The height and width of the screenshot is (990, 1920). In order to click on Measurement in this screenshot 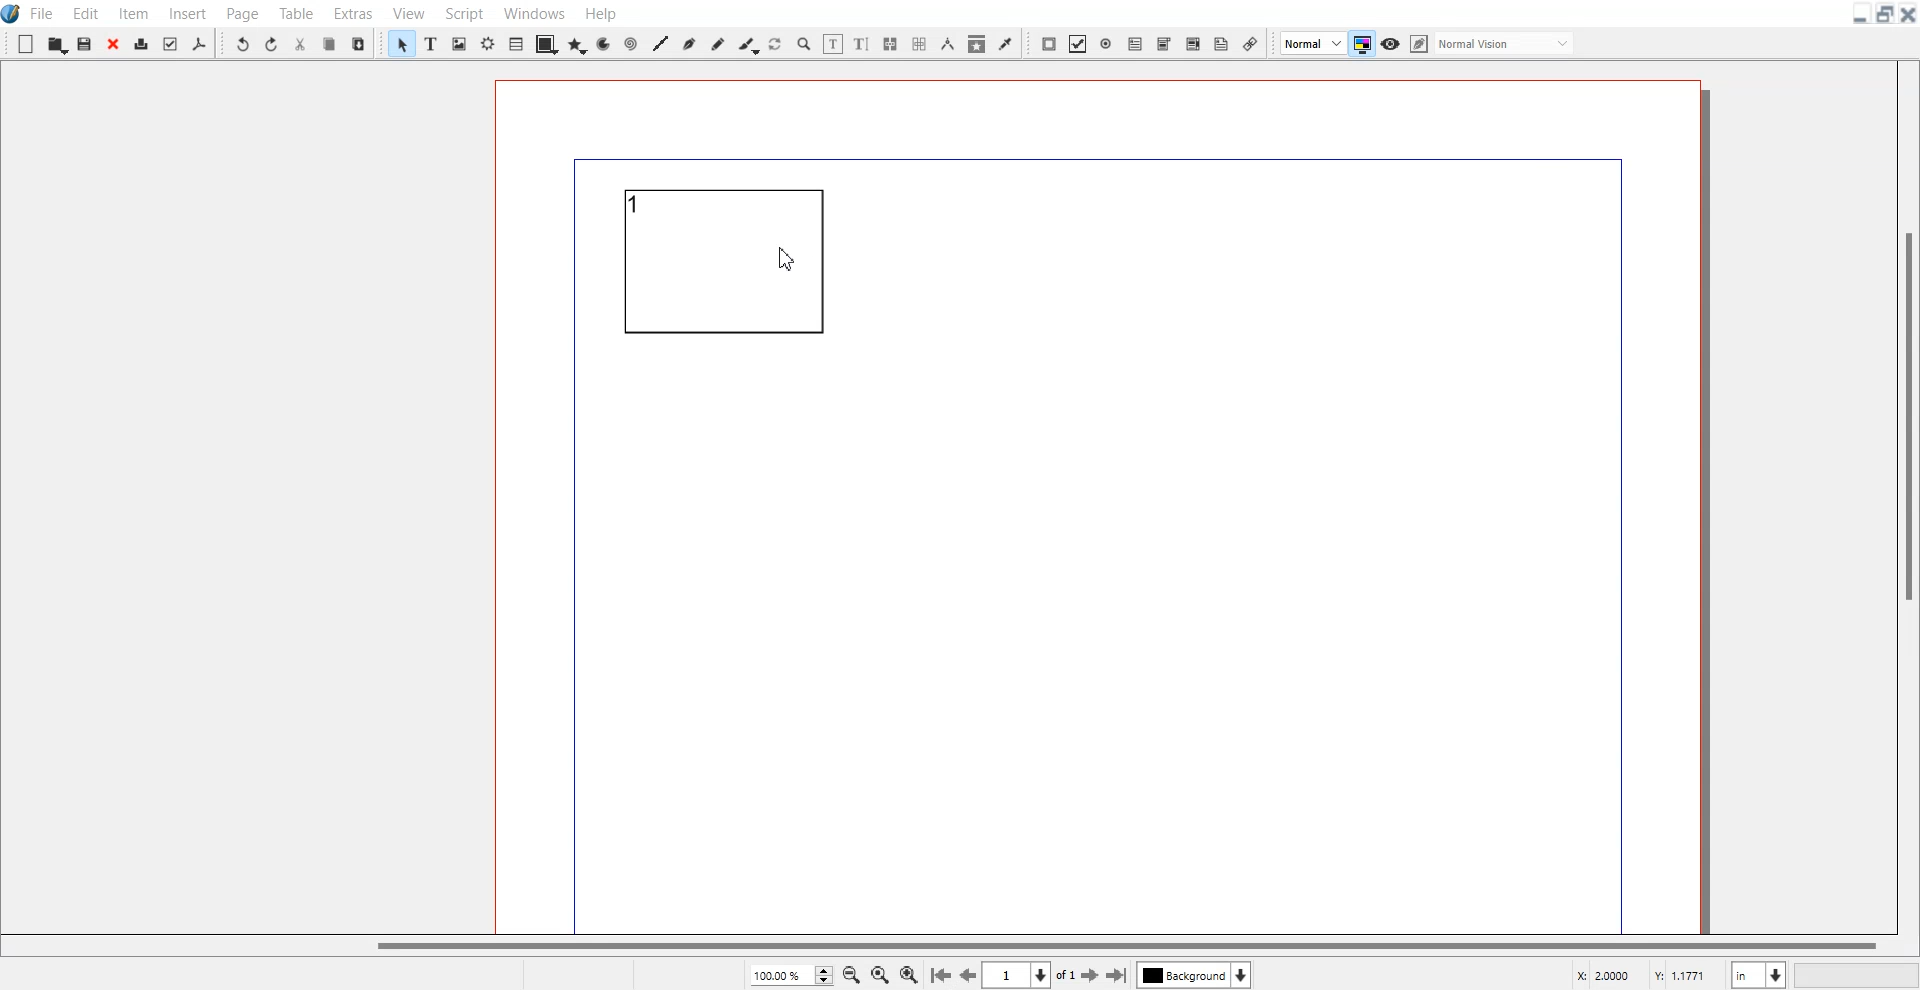, I will do `click(947, 44)`.